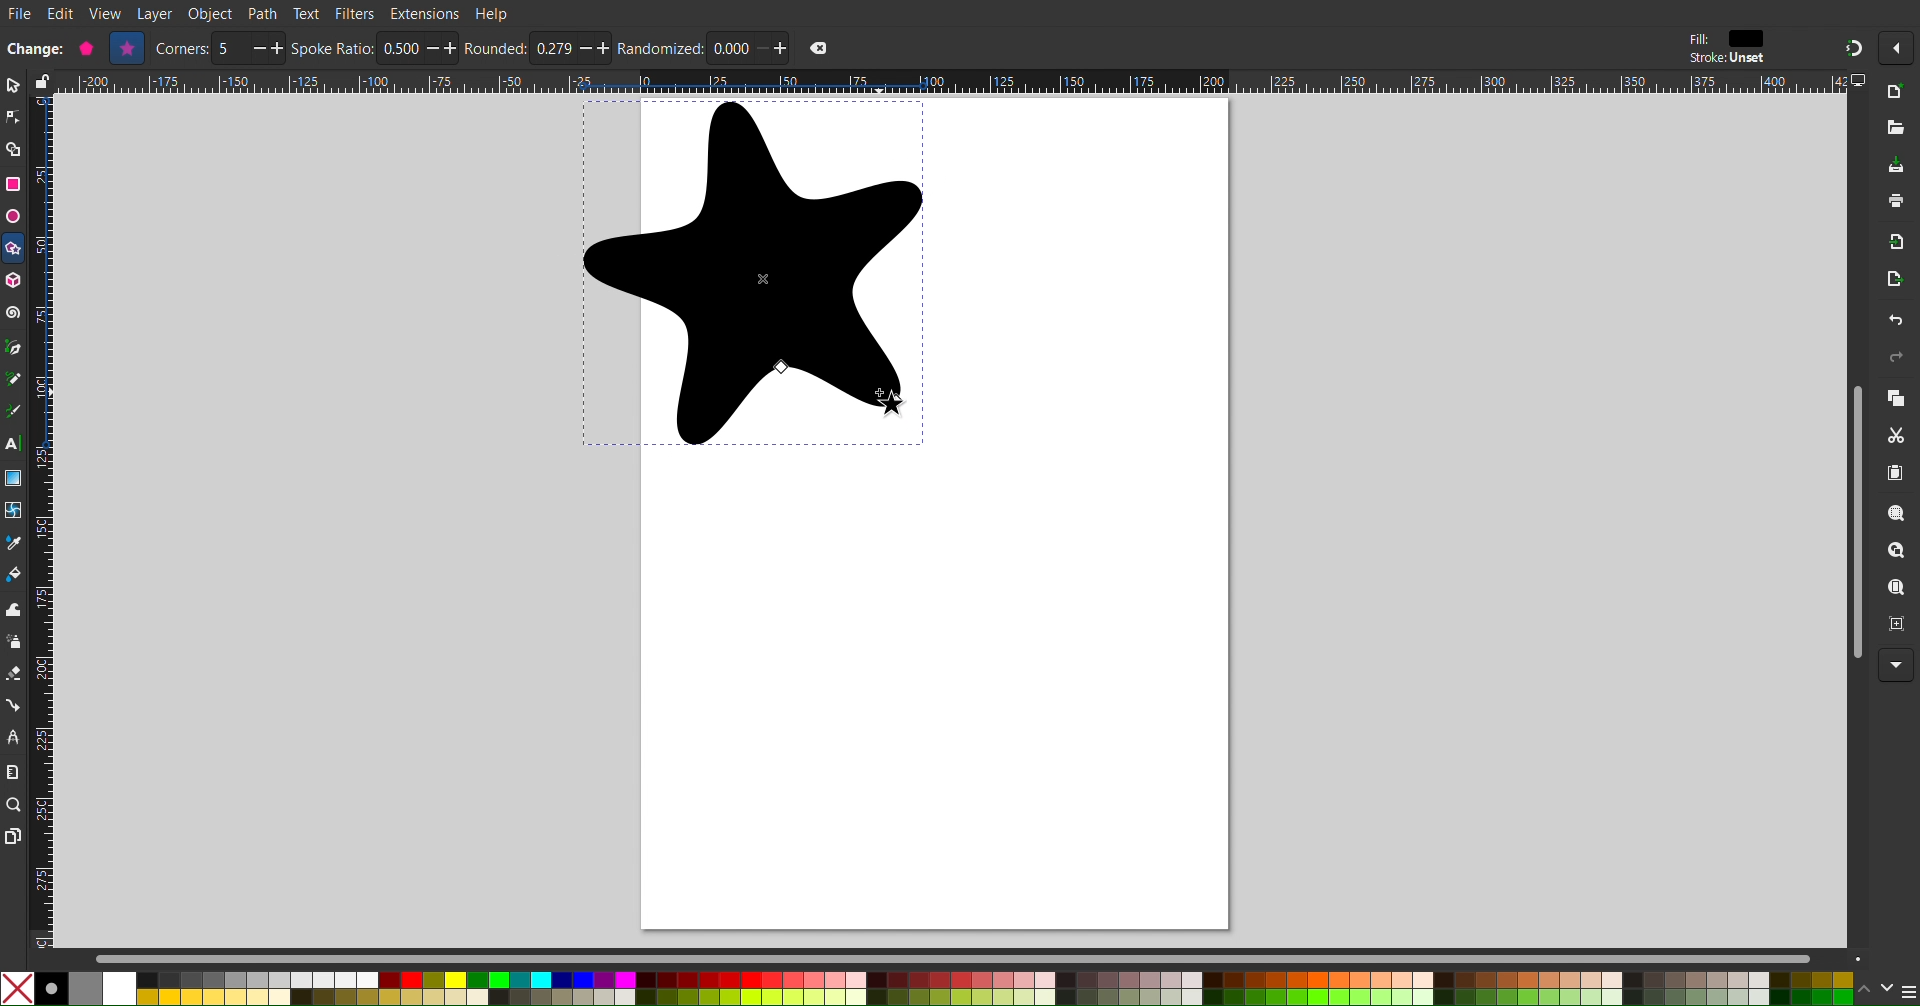 This screenshot has height=1006, width=1920. I want to click on Node Tool, so click(13, 118).